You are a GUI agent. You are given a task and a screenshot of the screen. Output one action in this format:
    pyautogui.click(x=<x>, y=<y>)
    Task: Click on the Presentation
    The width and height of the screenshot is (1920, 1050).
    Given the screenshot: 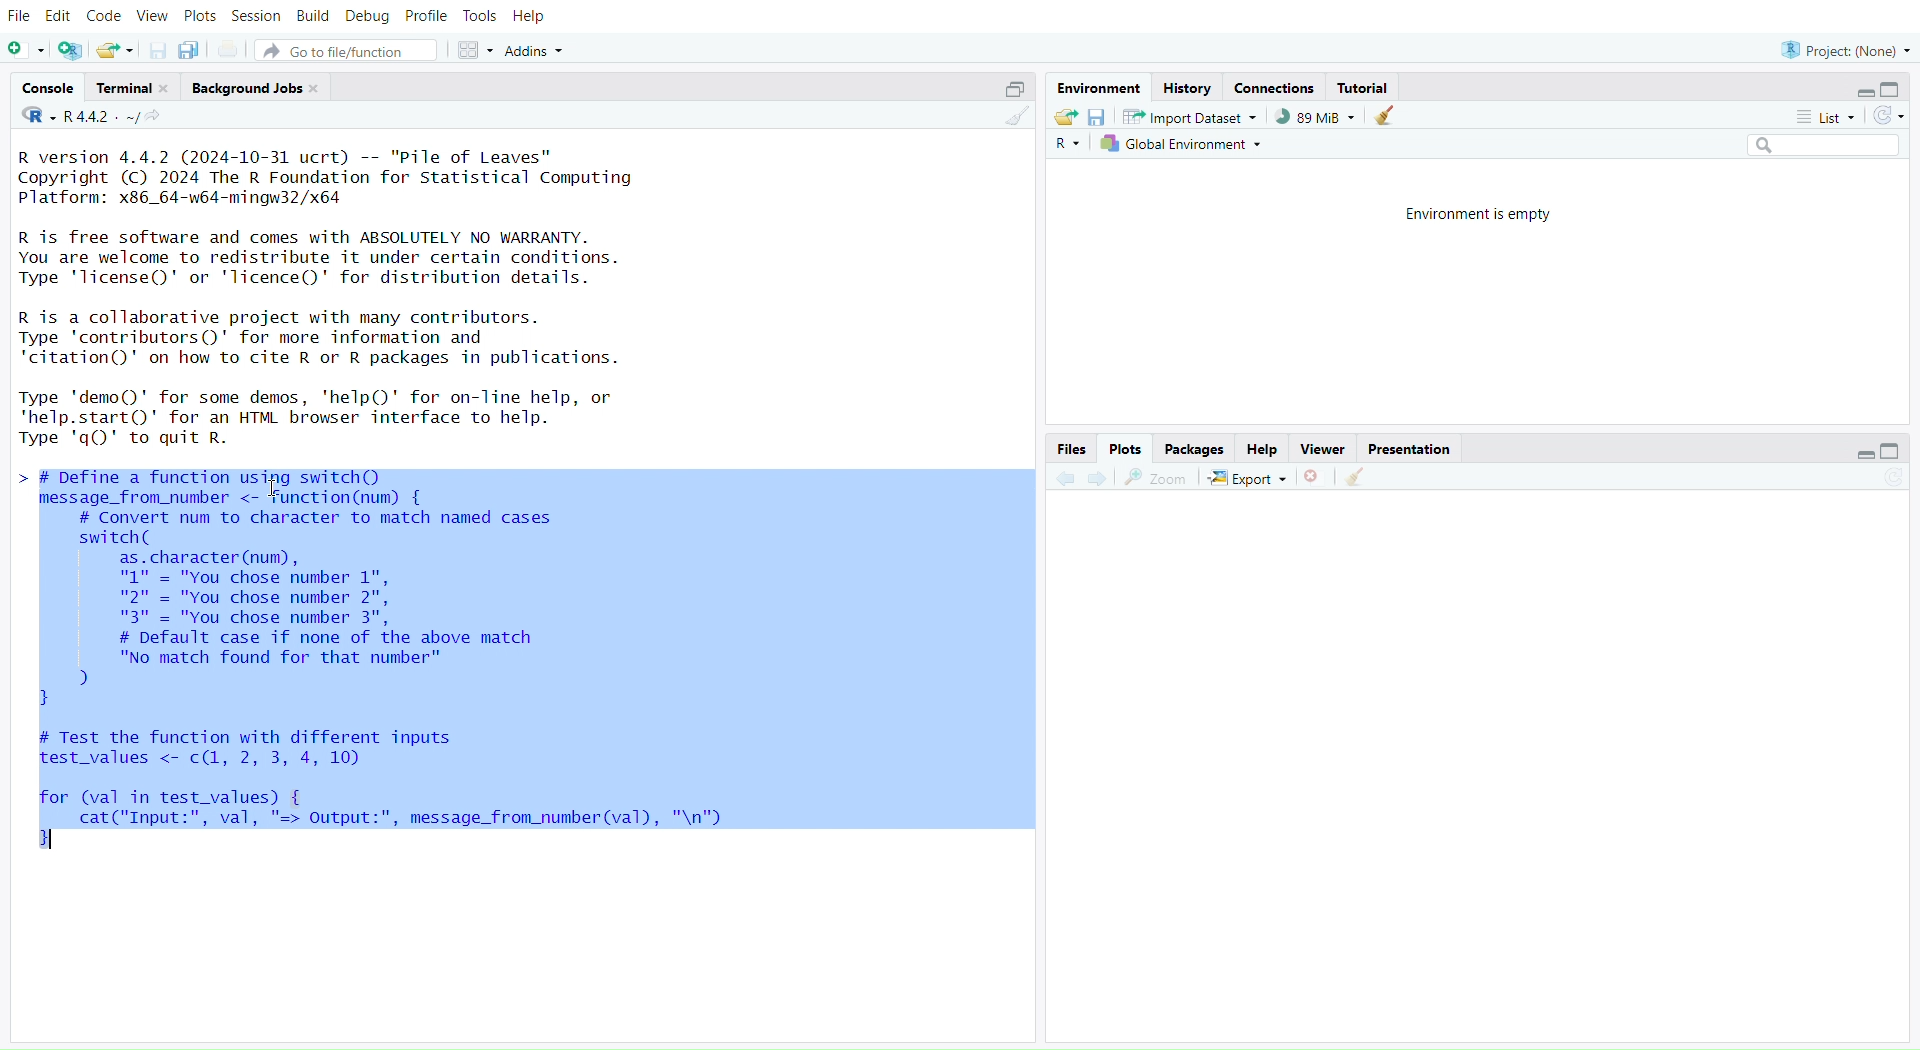 What is the action you would take?
    pyautogui.click(x=1409, y=449)
    